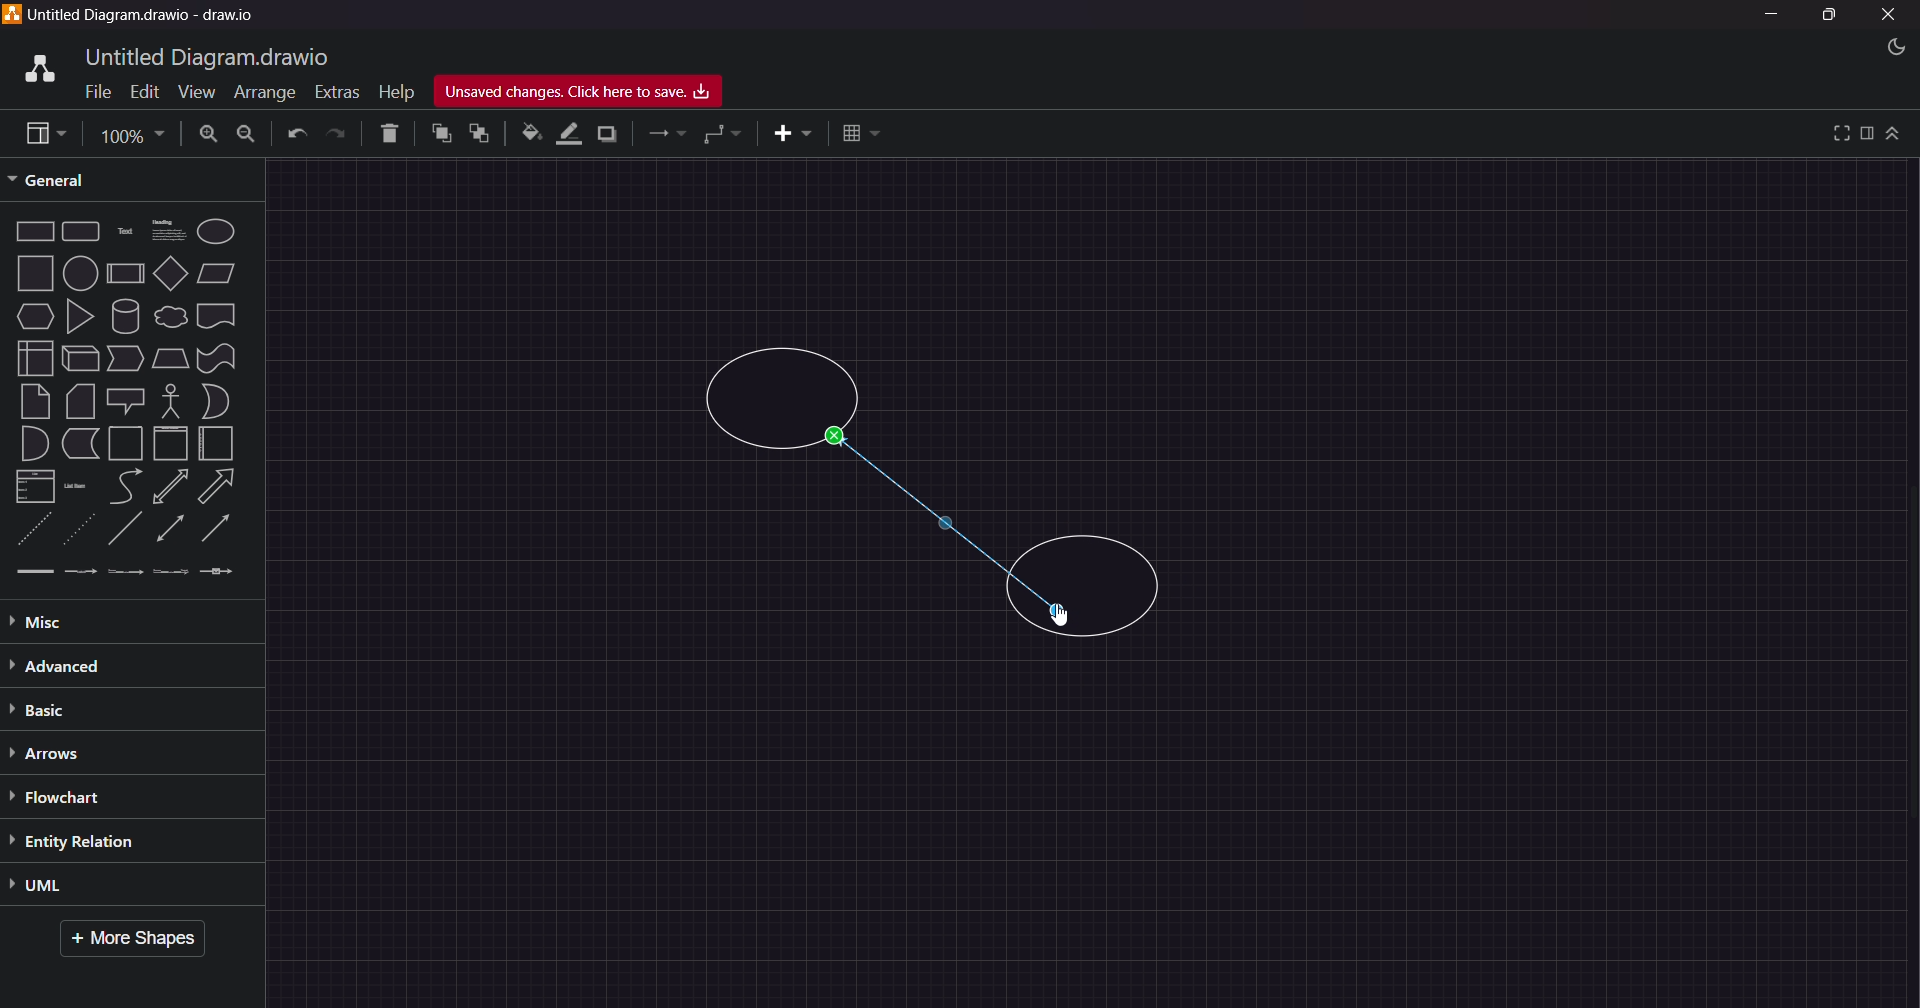 This screenshot has height=1008, width=1920. What do you see at coordinates (1884, 47) in the screenshot?
I see `Night Mode` at bounding box center [1884, 47].